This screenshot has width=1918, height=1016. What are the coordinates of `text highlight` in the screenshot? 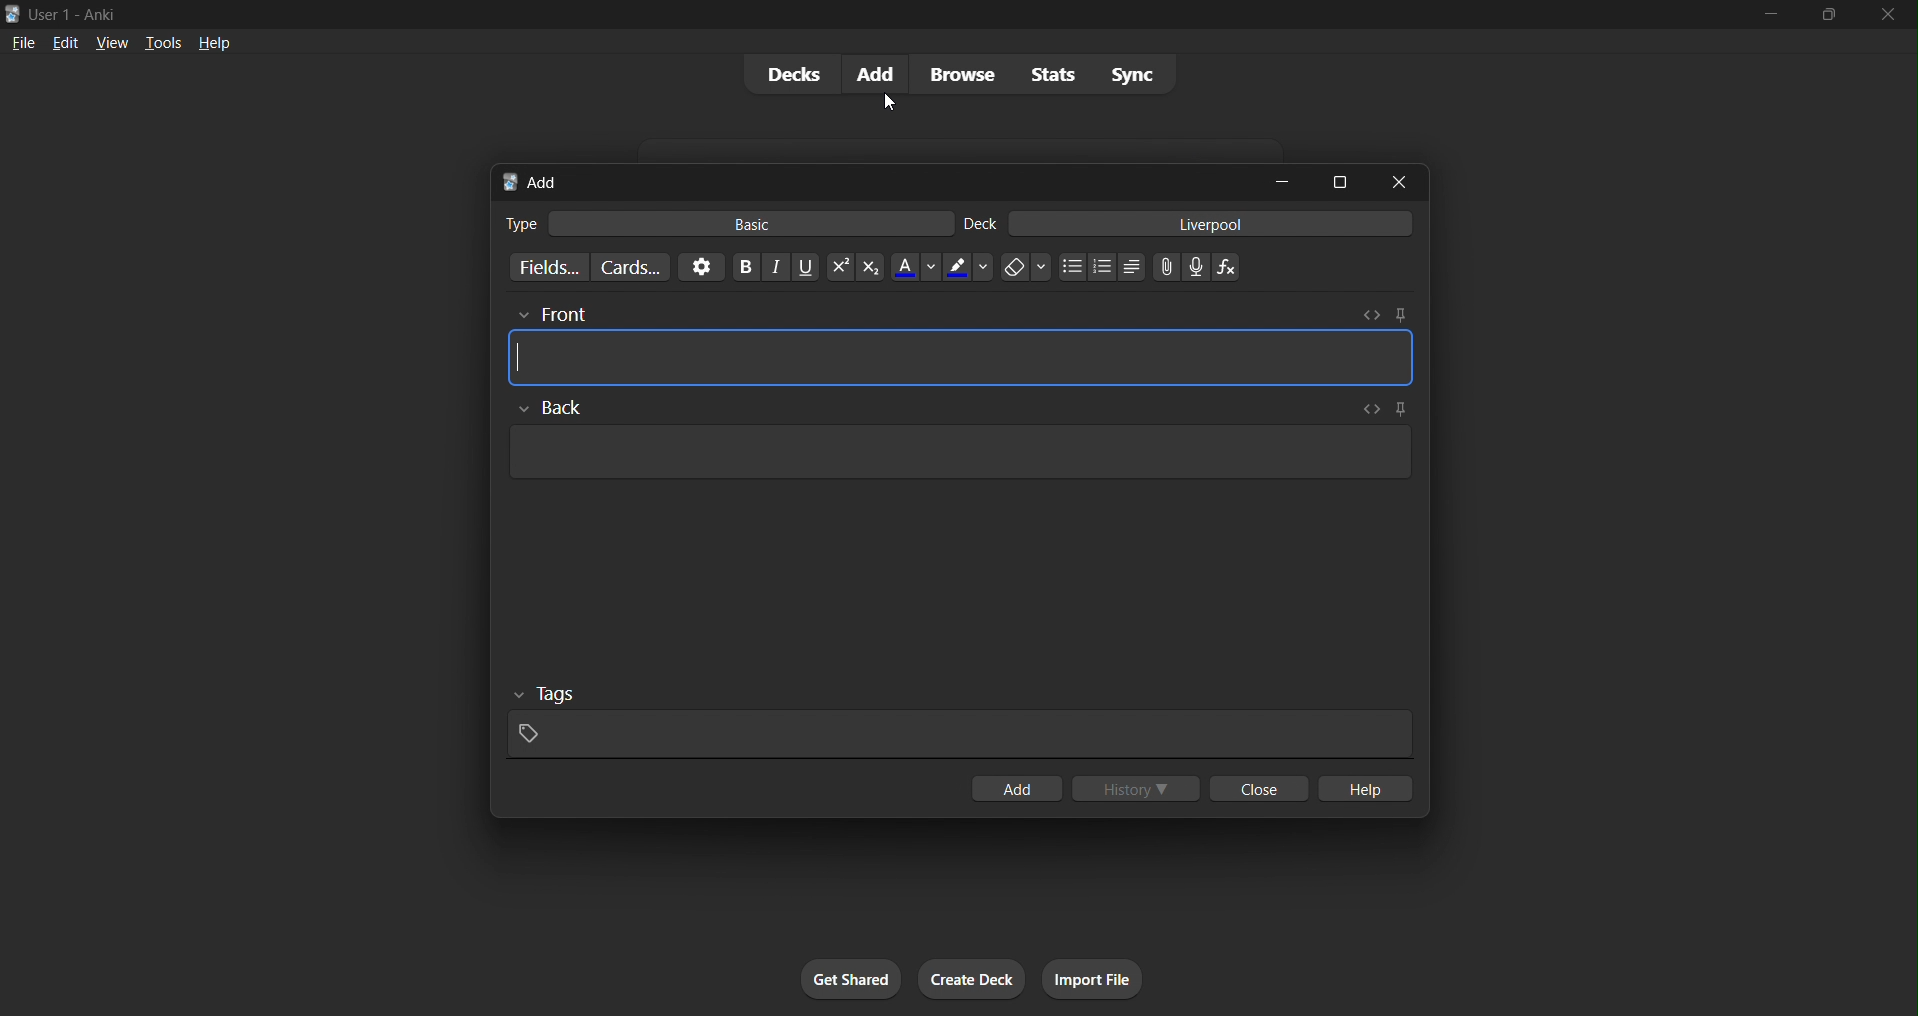 It's located at (966, 268).